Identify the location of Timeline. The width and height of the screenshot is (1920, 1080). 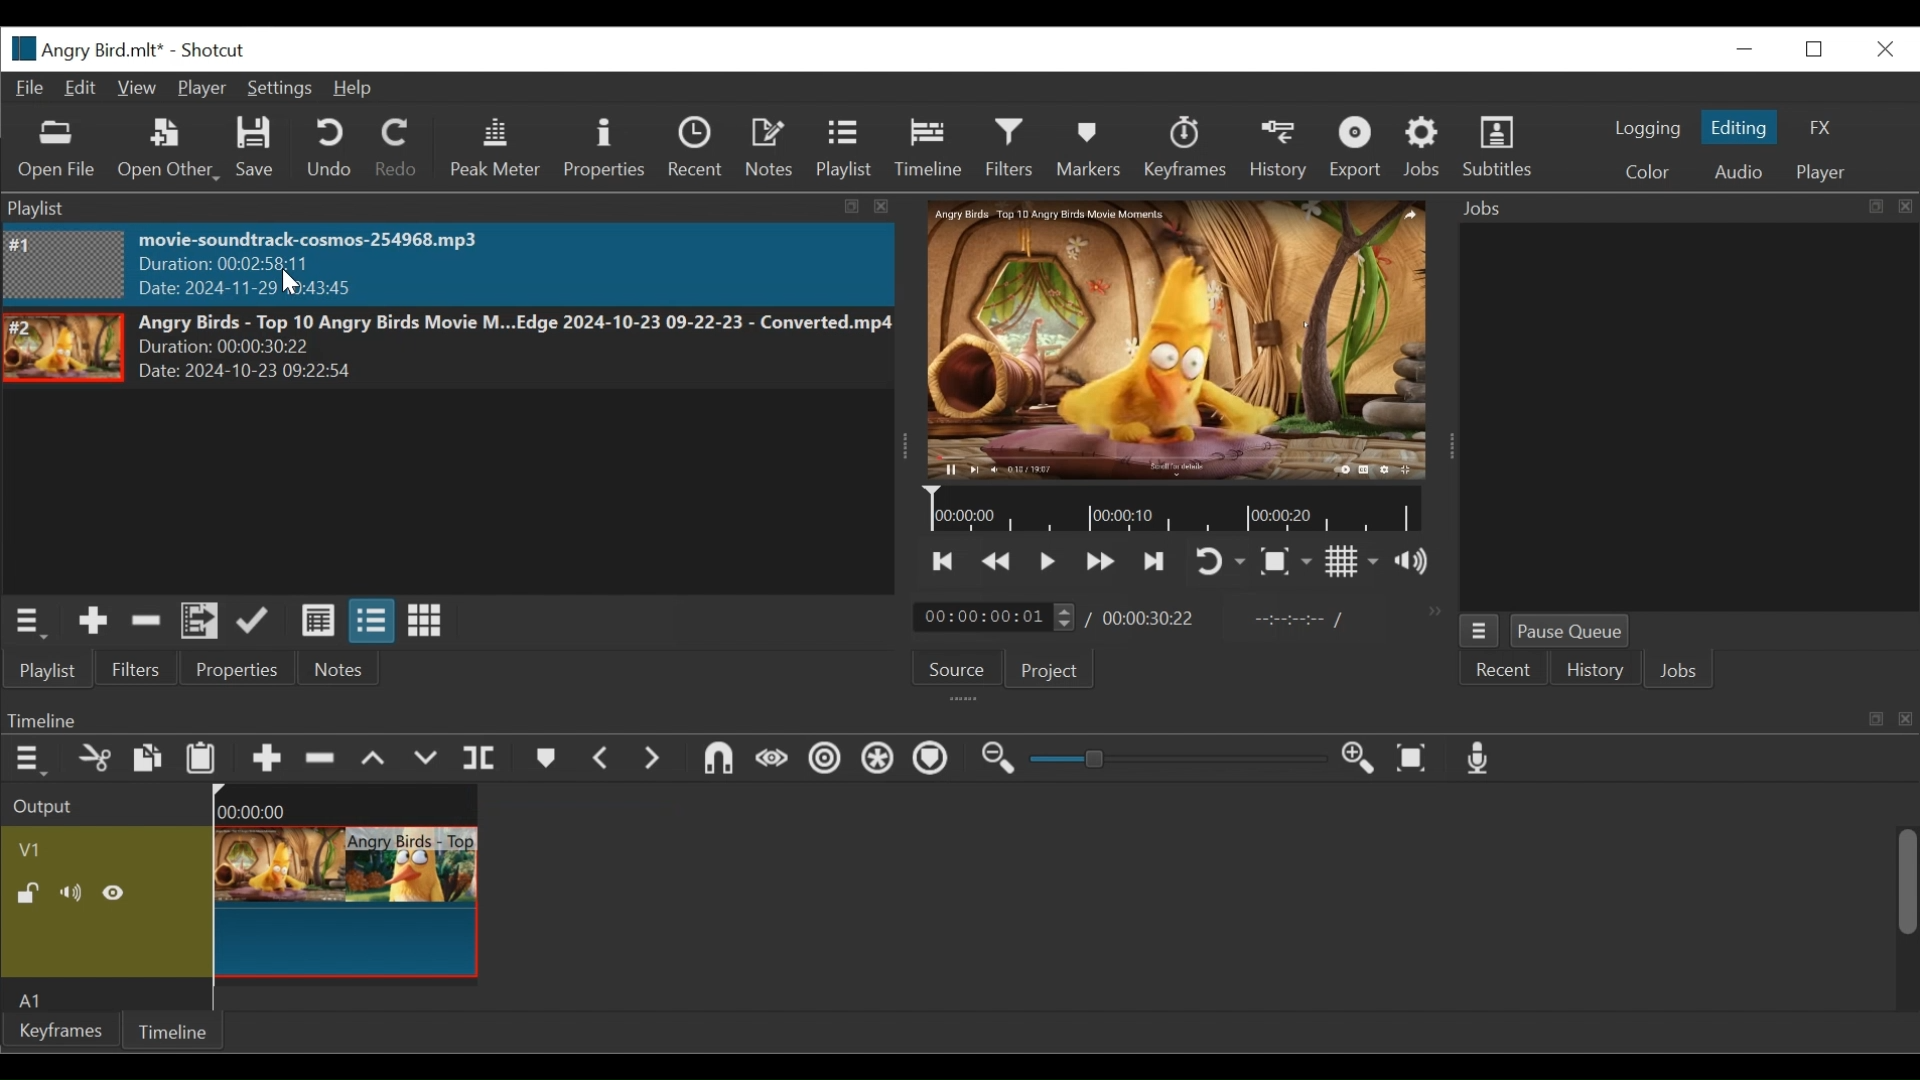
(1175, 510).